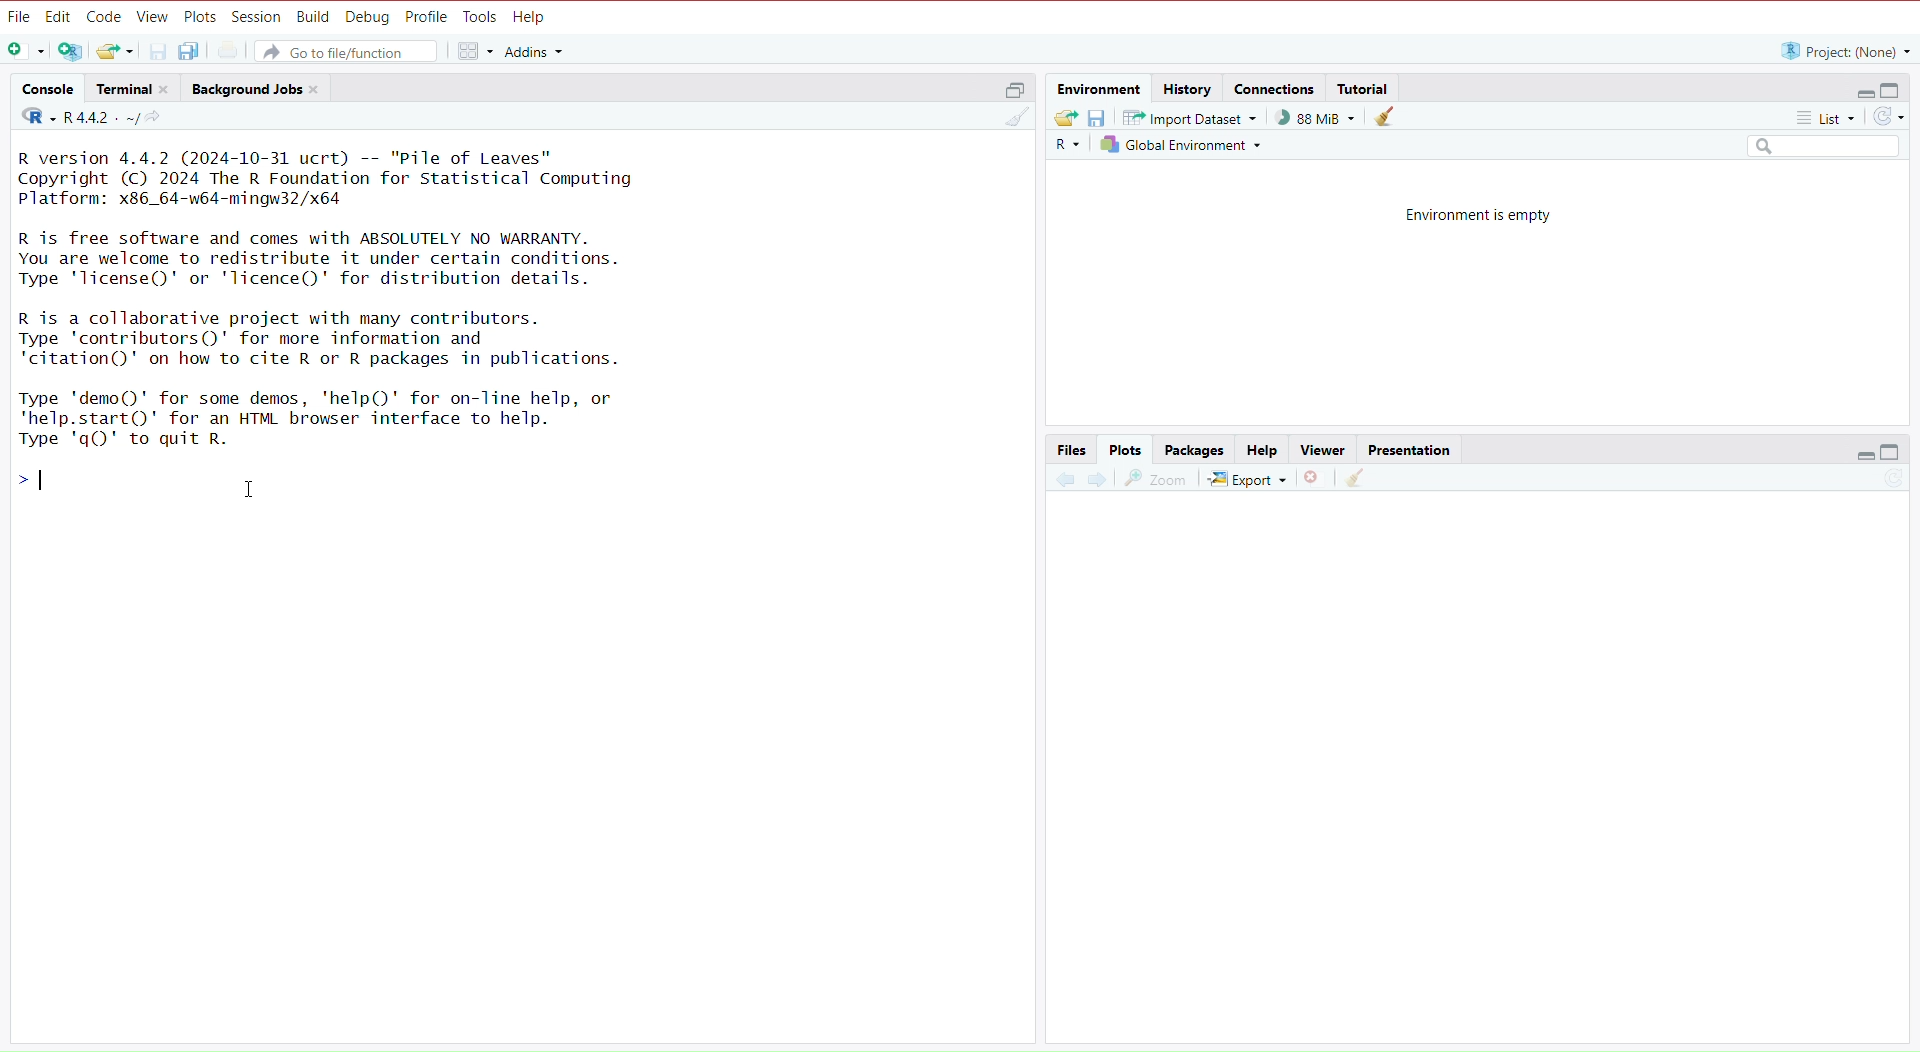 The height and width of the screenshot is (1052, 1920). What do you see at coordinates (46, 87) in the screenshot?
I see `‘Console` at bounding box center [46, 87].